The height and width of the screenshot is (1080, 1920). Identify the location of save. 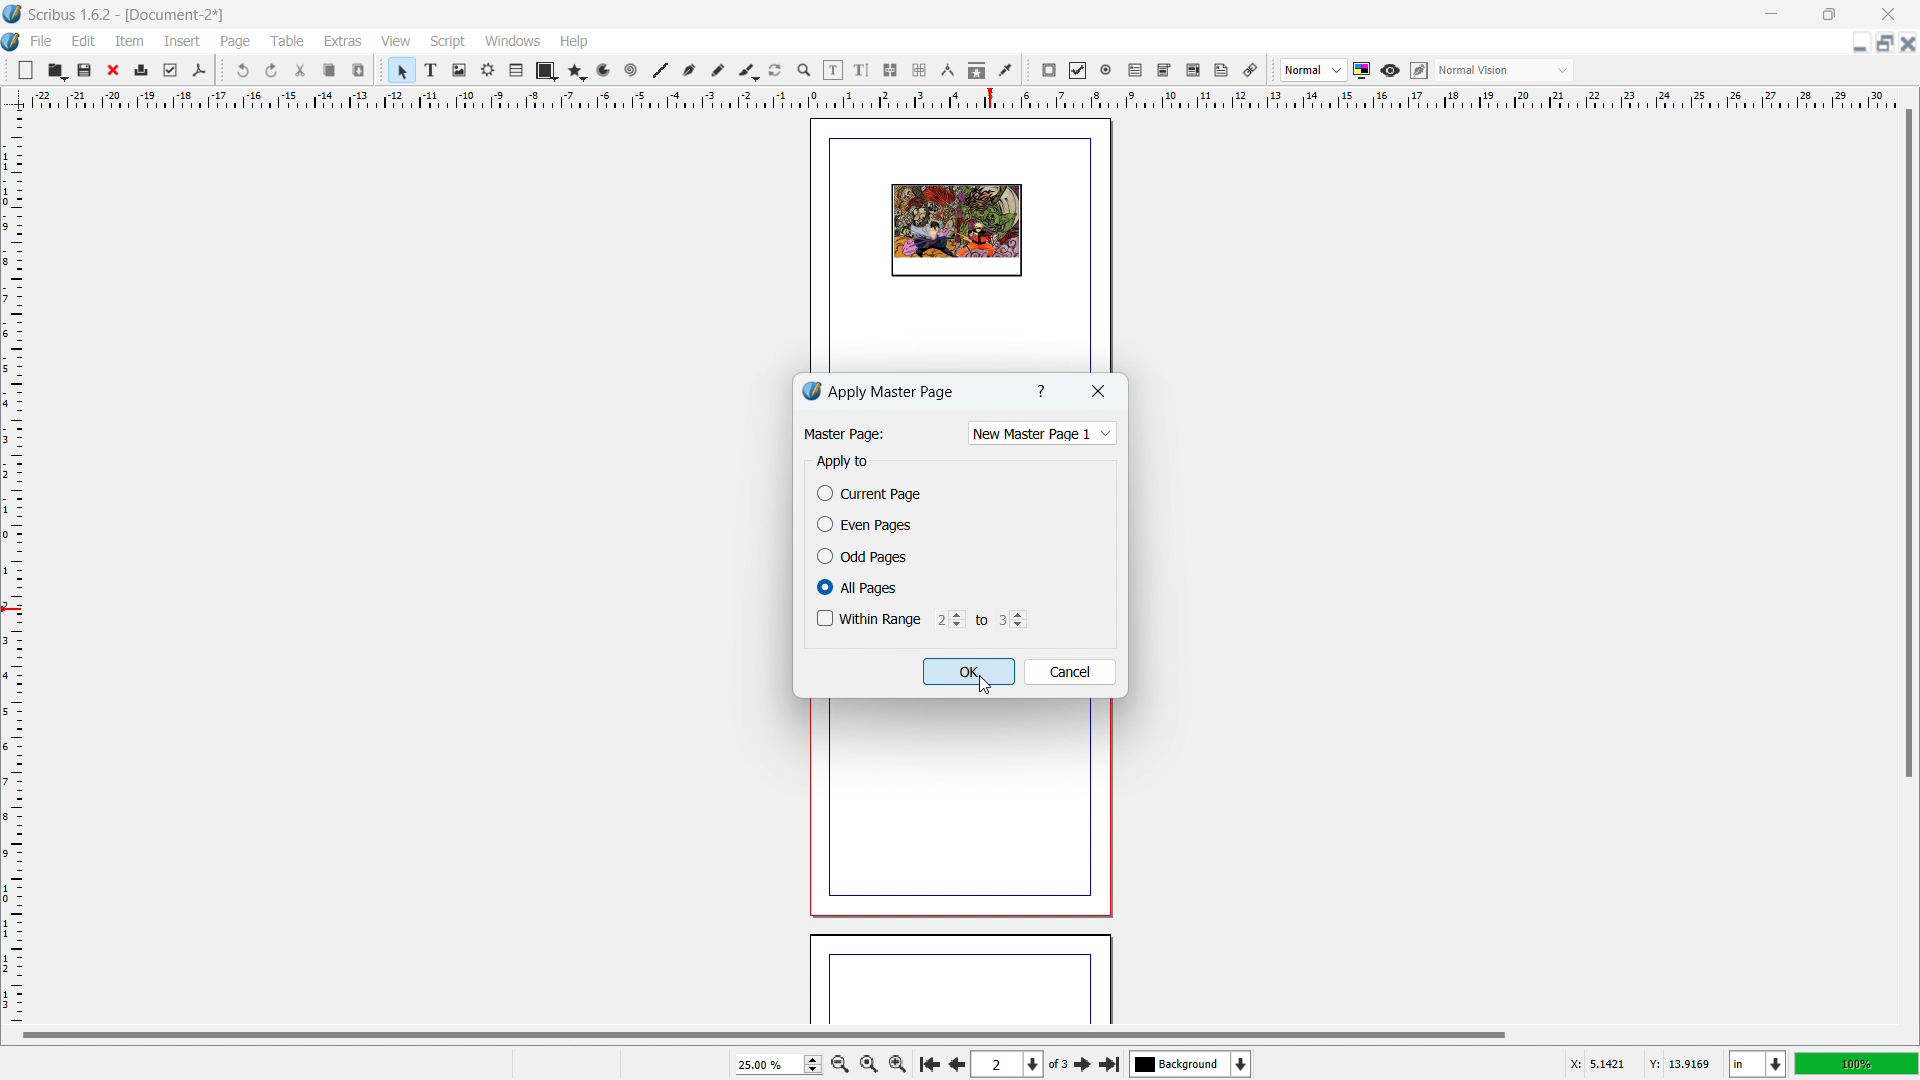
(86, 69).